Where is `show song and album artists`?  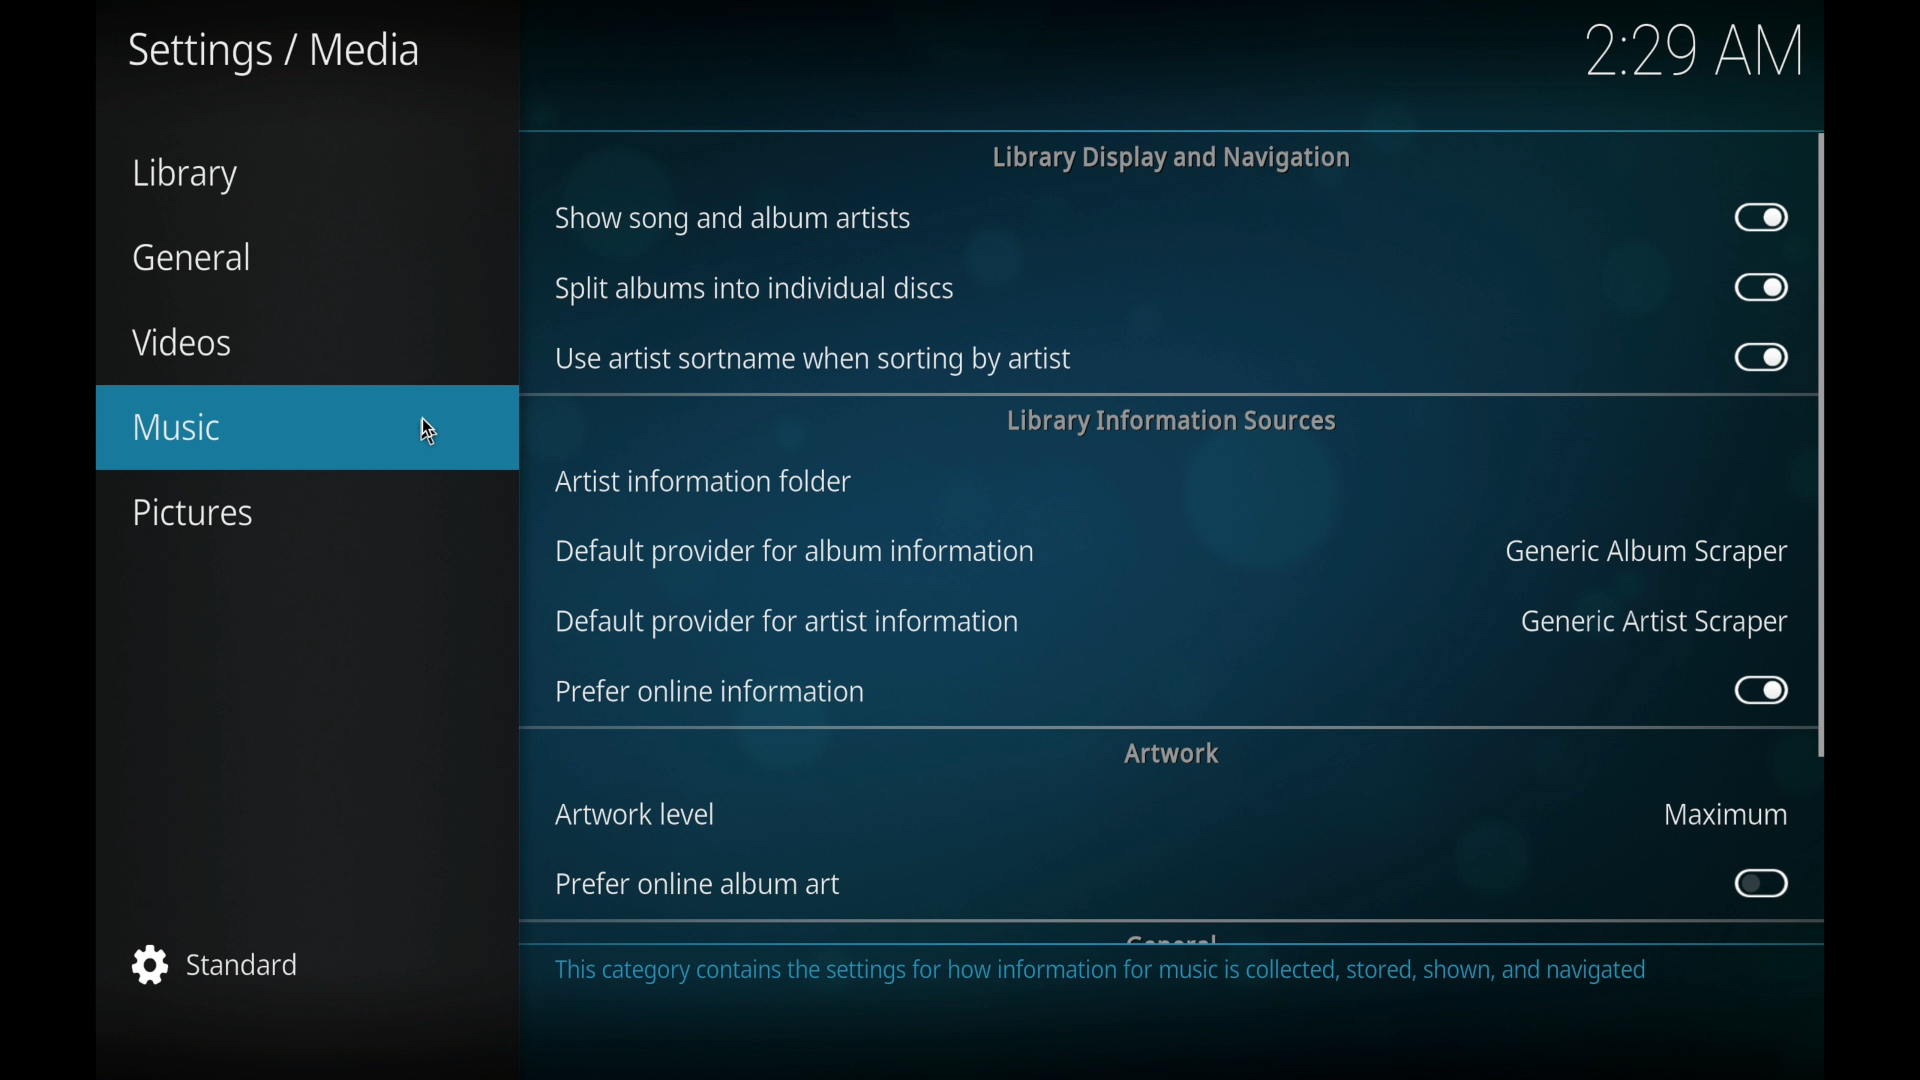 show song and album artists is located at coordinates (733, 221).